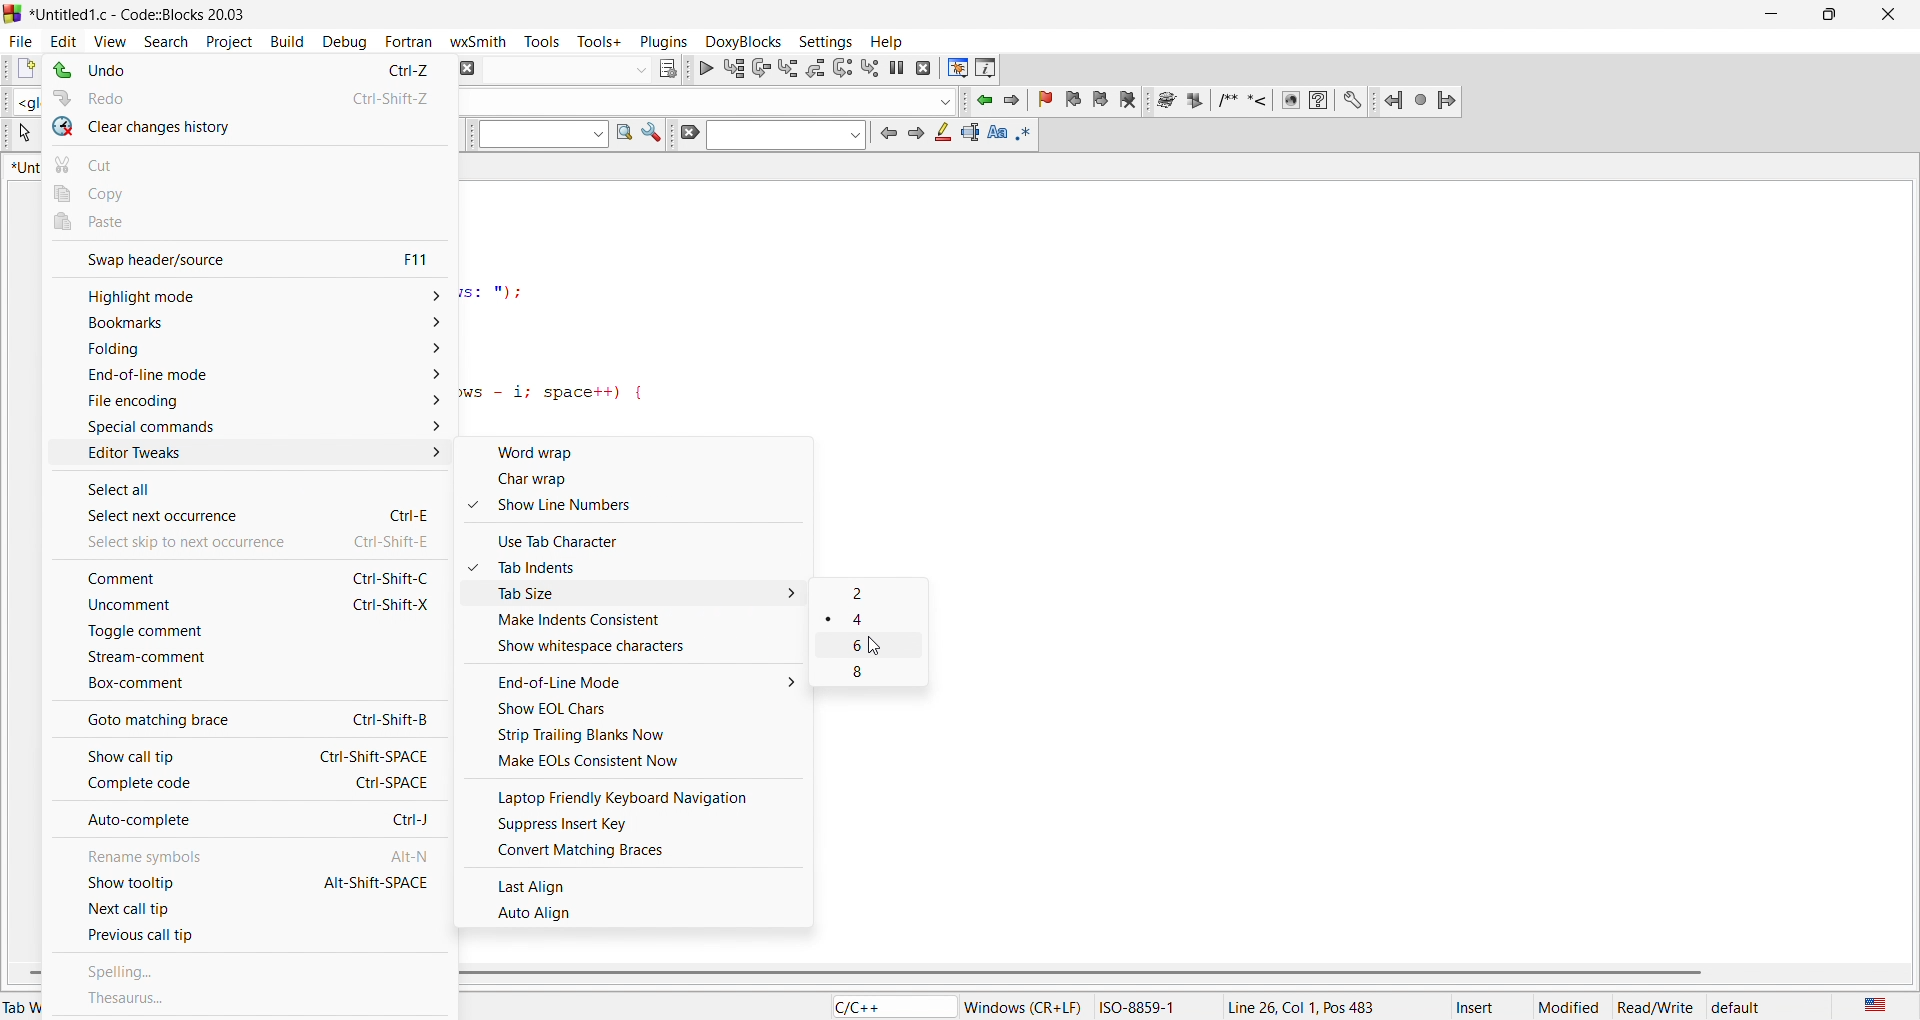  Describe the element at coordinates (183, 822) in the screenshot. I see `auto complete` at that location.